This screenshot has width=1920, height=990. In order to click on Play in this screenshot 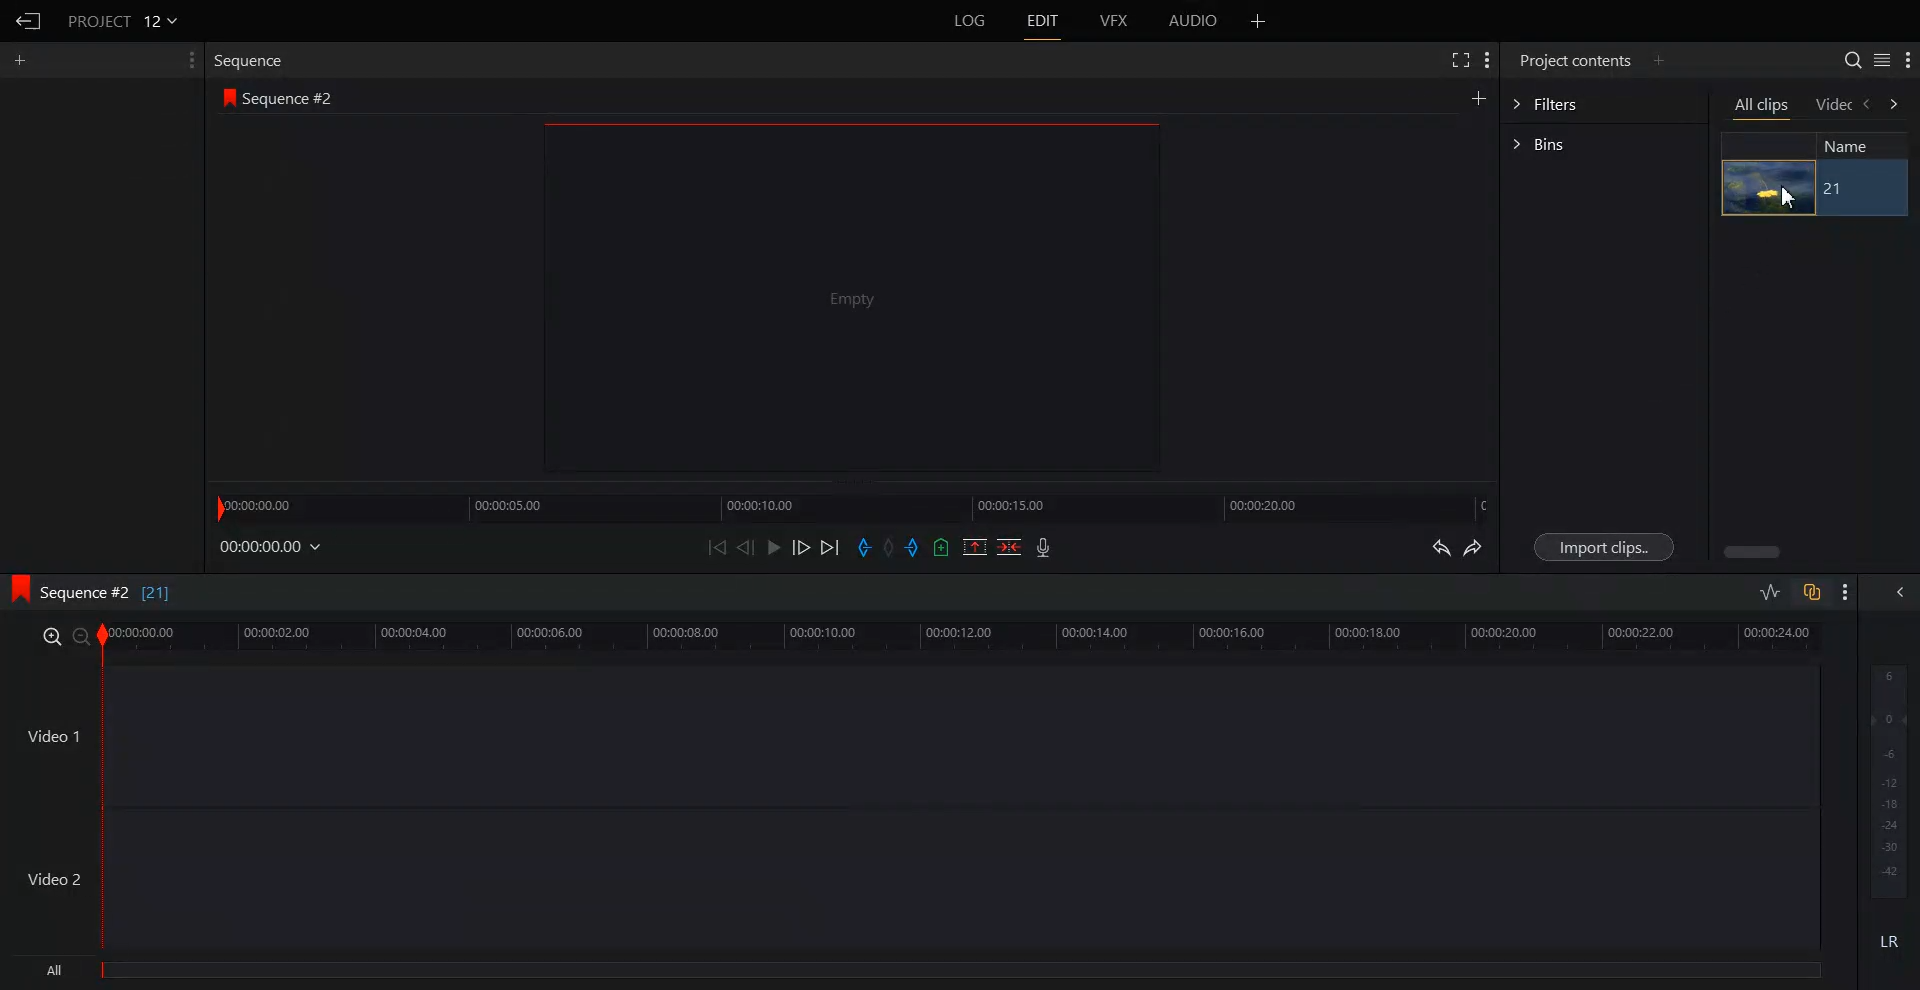, I will do `click(772, 547)`.